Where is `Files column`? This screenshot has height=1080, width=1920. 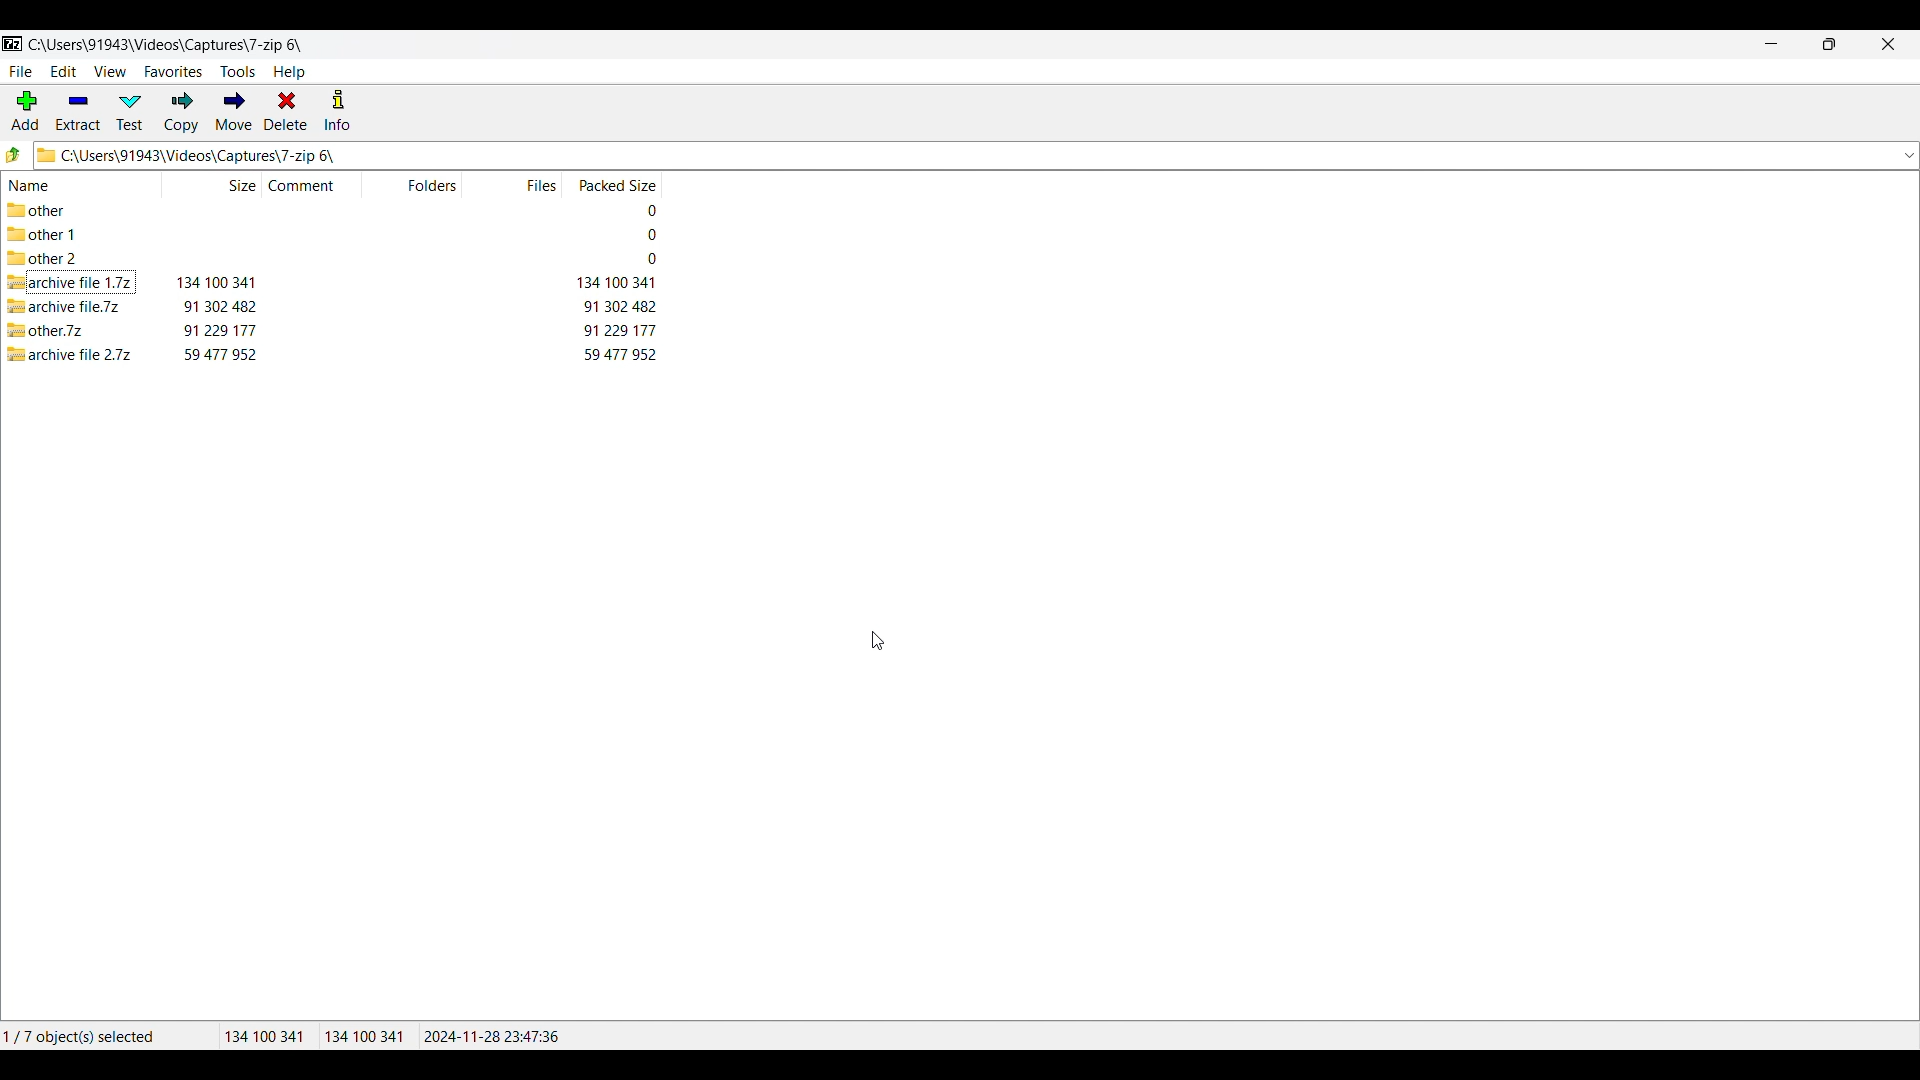 Files column is located at coordinates (538, 184).